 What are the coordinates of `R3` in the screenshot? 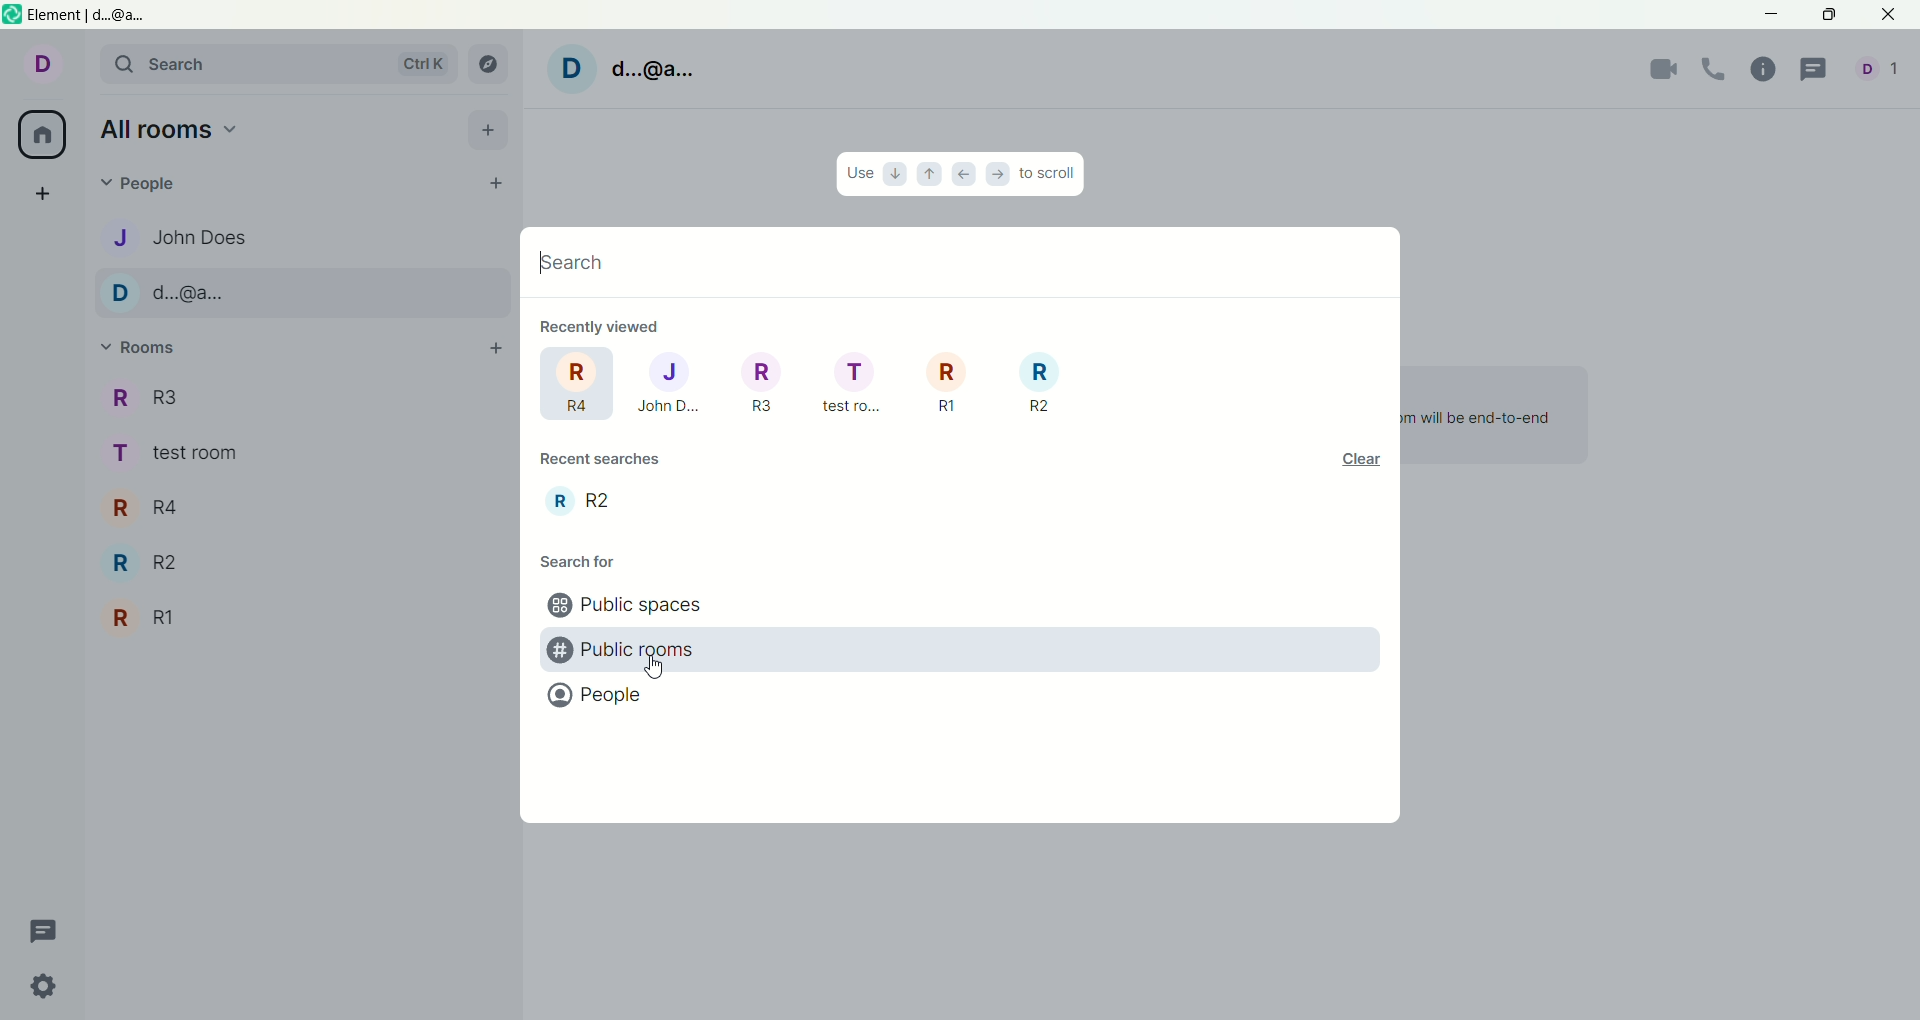 It's located at (307, 400).